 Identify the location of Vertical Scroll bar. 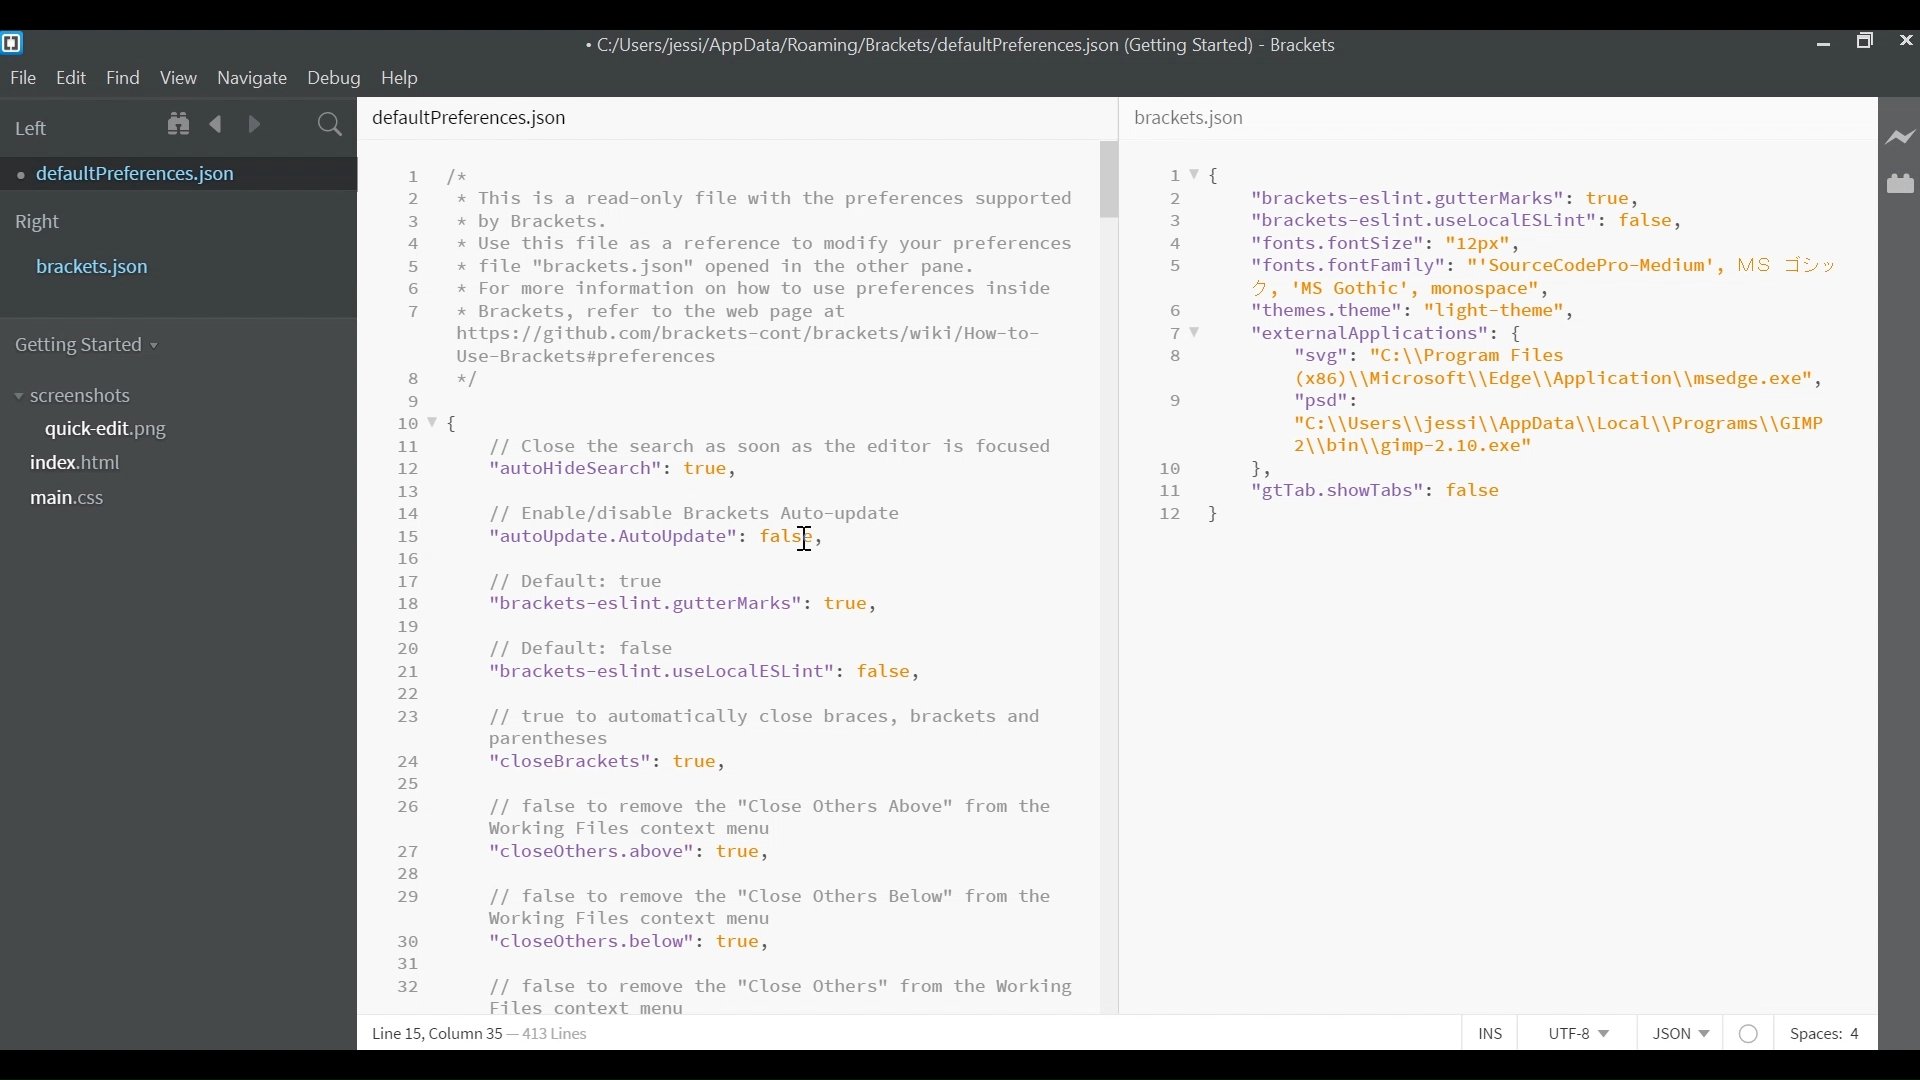
(1108, 181).